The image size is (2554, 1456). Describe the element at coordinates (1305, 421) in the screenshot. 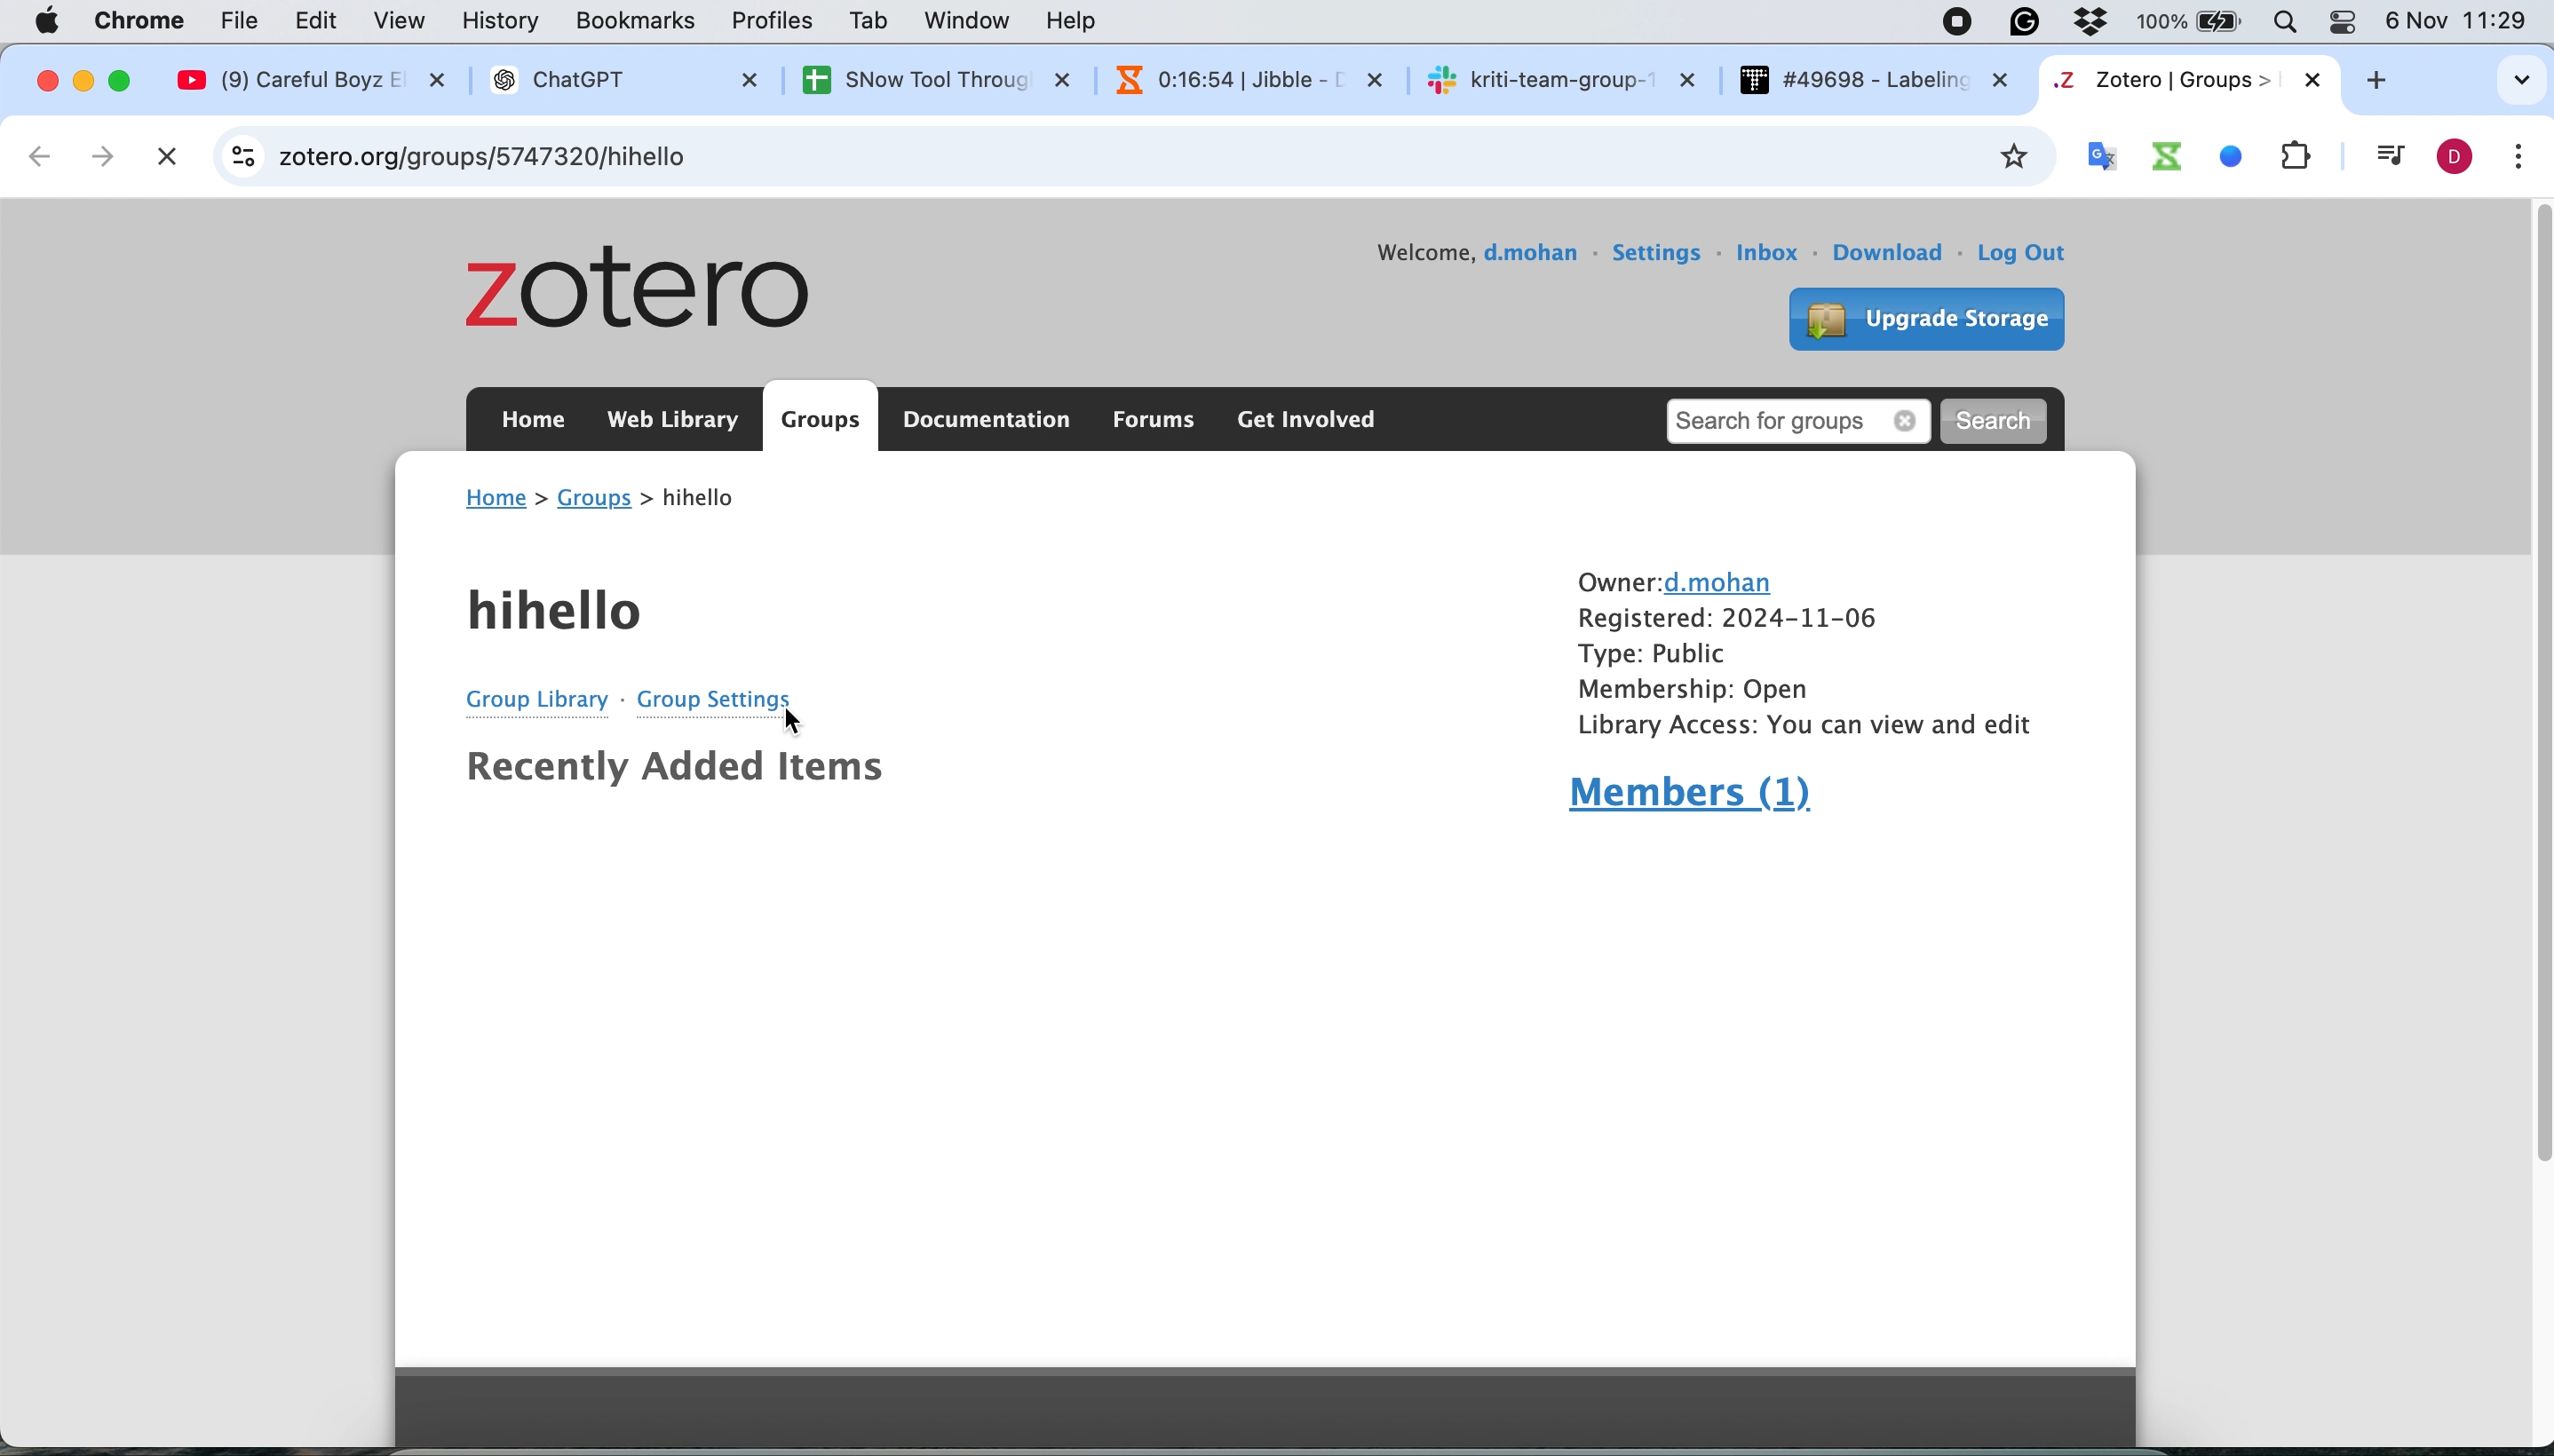

I see `get involved` at that location.